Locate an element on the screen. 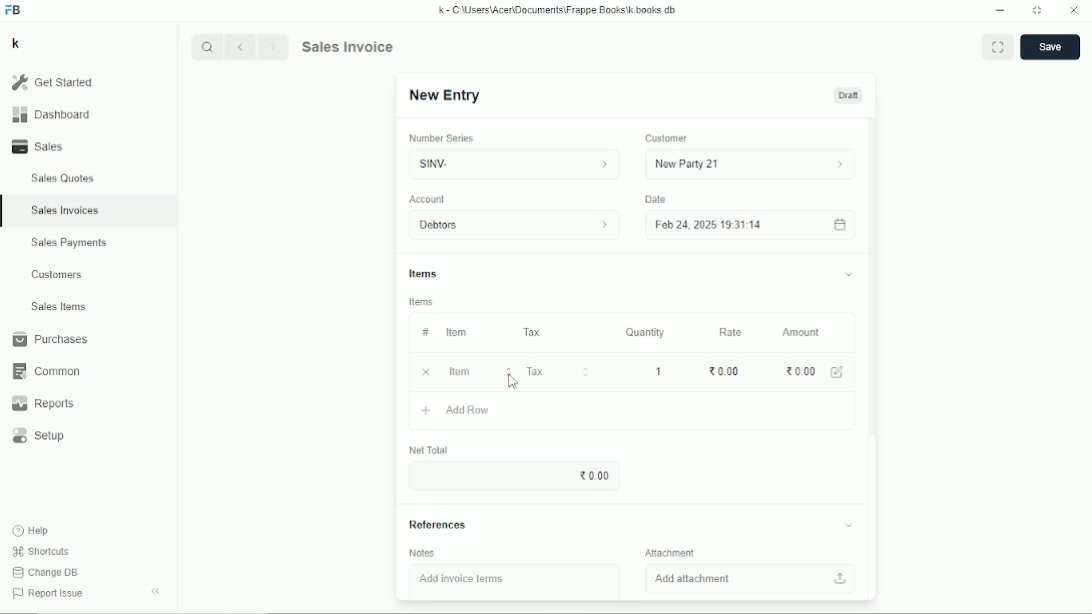  New party 21 is located at coordinates (752, 164).